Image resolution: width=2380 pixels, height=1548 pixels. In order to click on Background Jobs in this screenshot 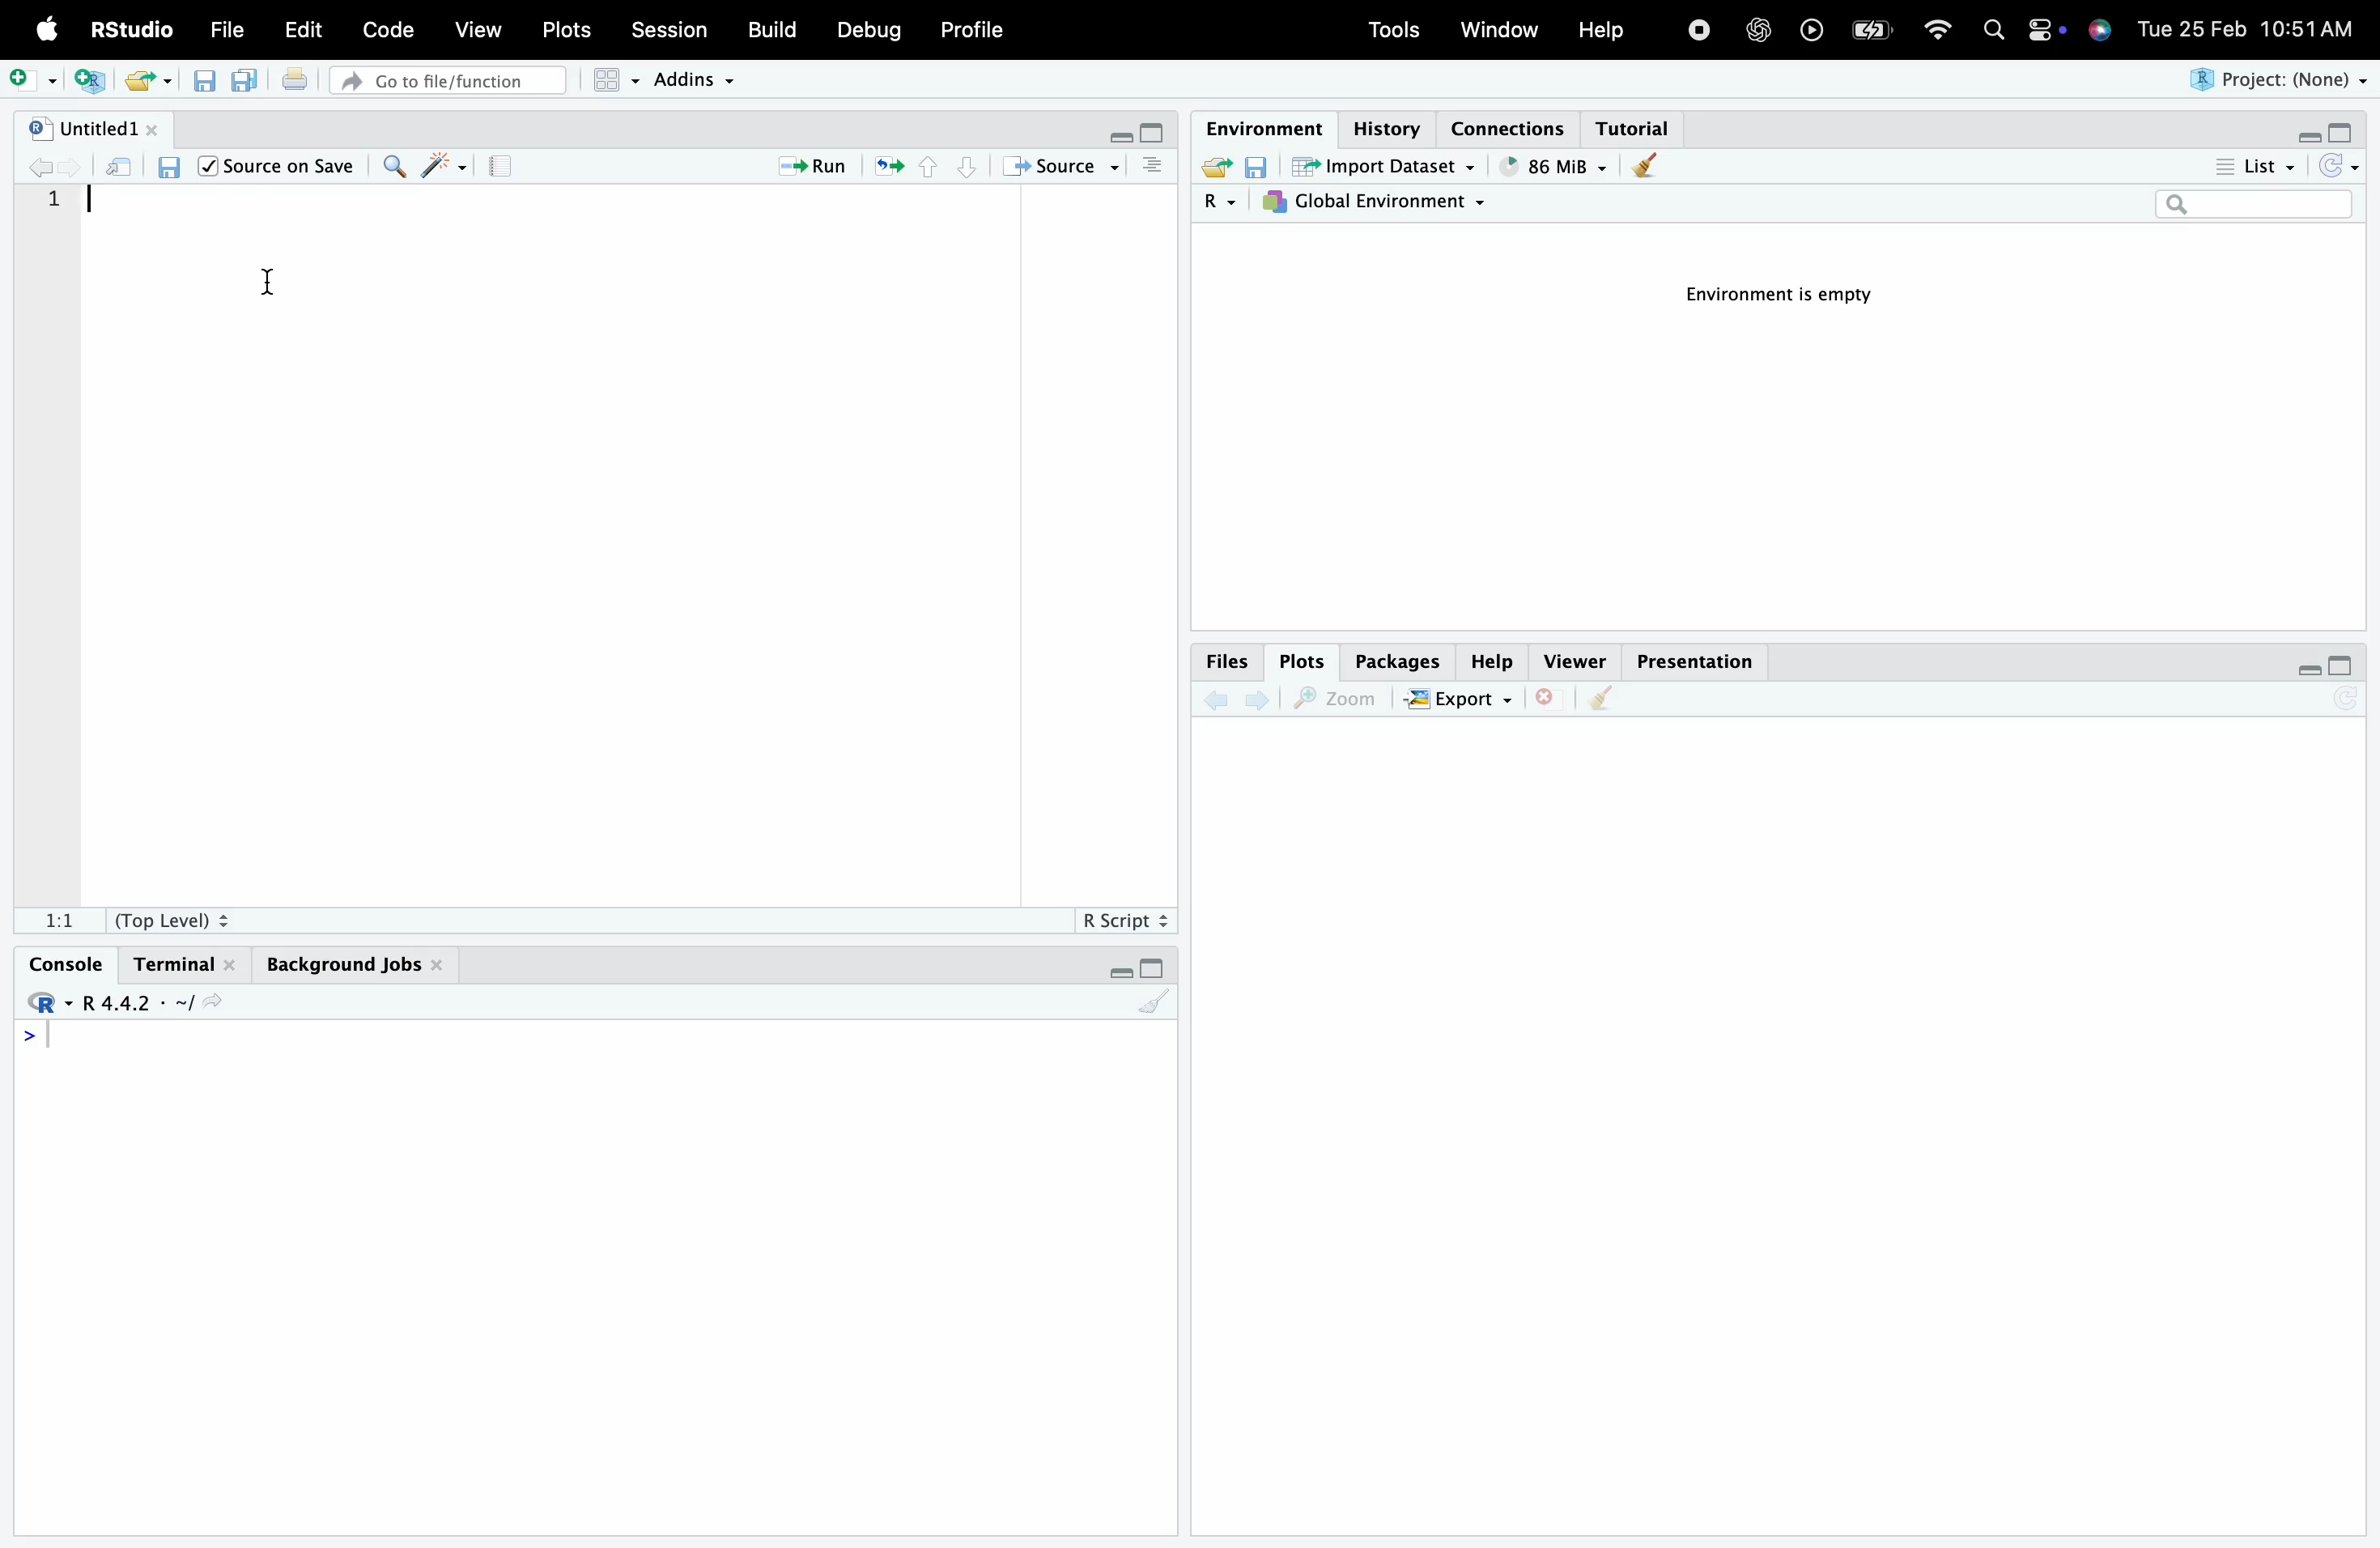, I will do `click(353, 967)`.